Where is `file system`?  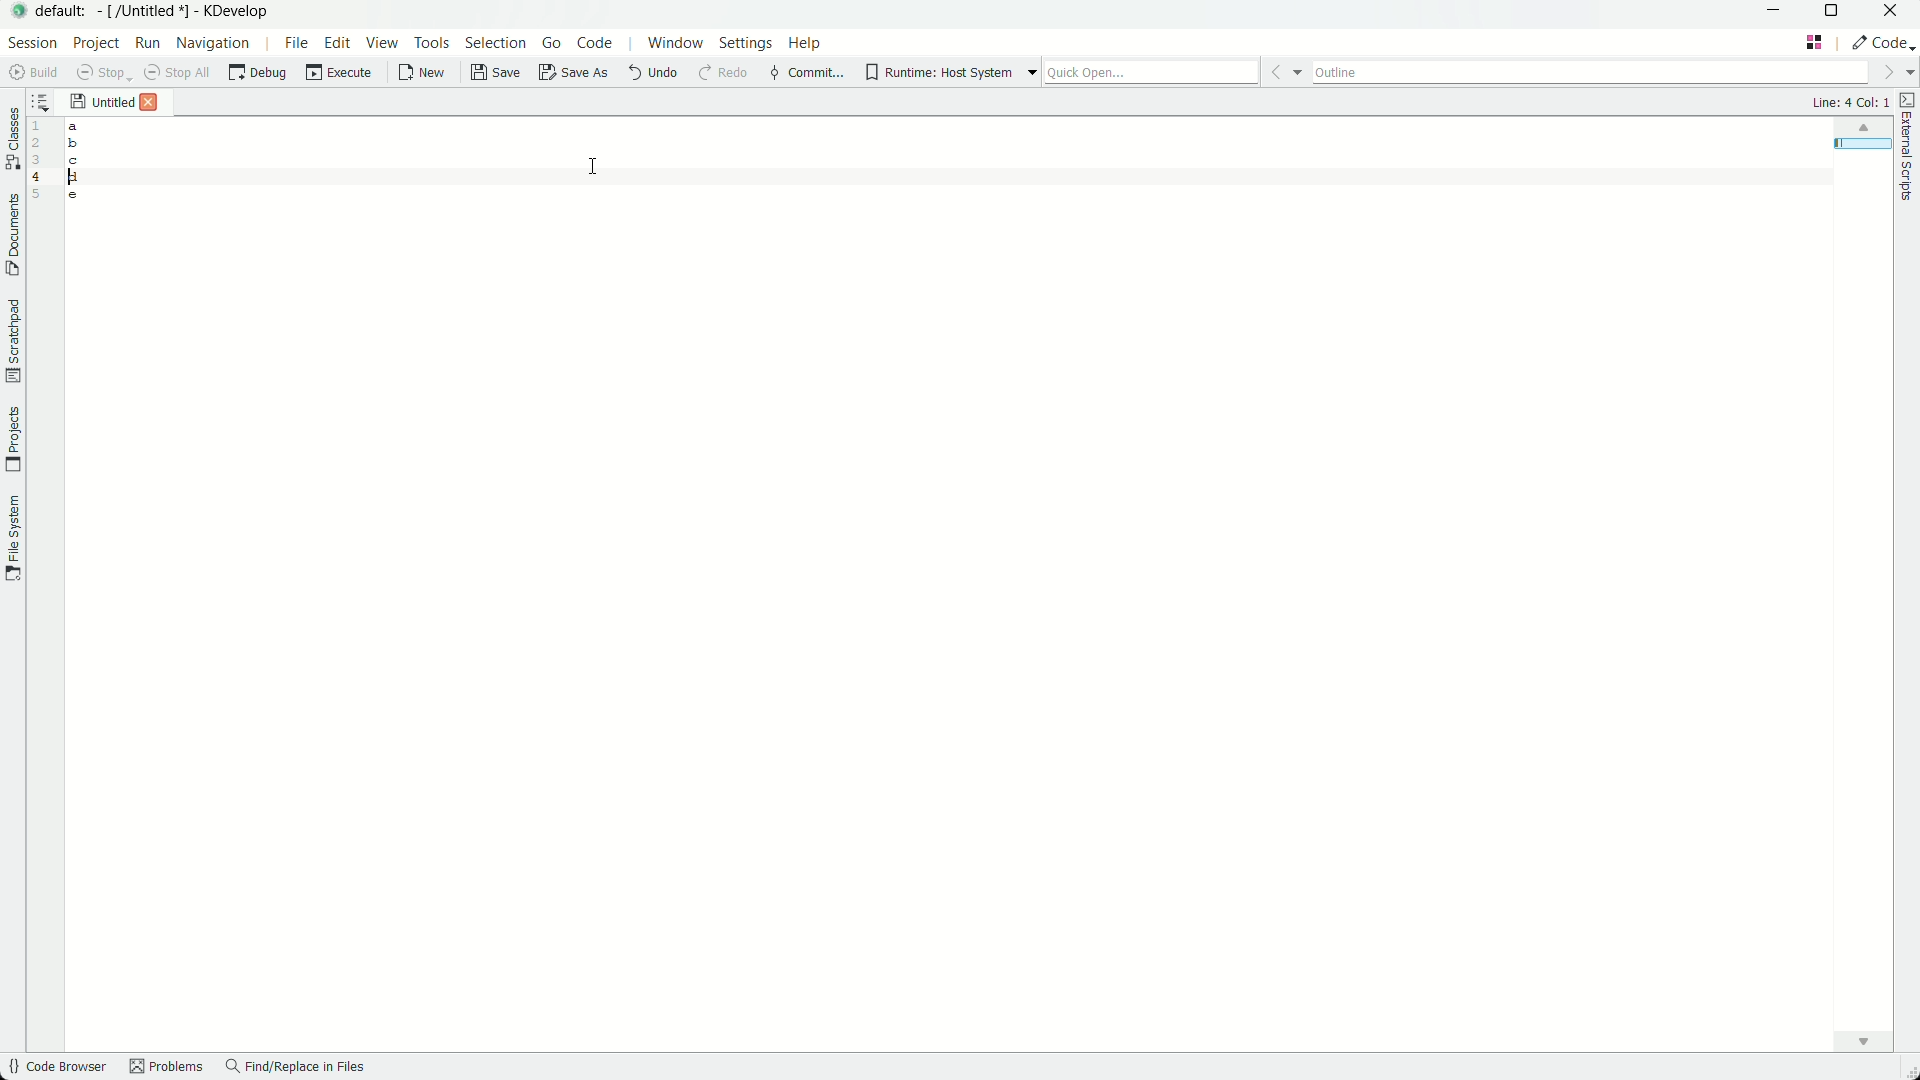
file system is located at coordinates (13, 542).